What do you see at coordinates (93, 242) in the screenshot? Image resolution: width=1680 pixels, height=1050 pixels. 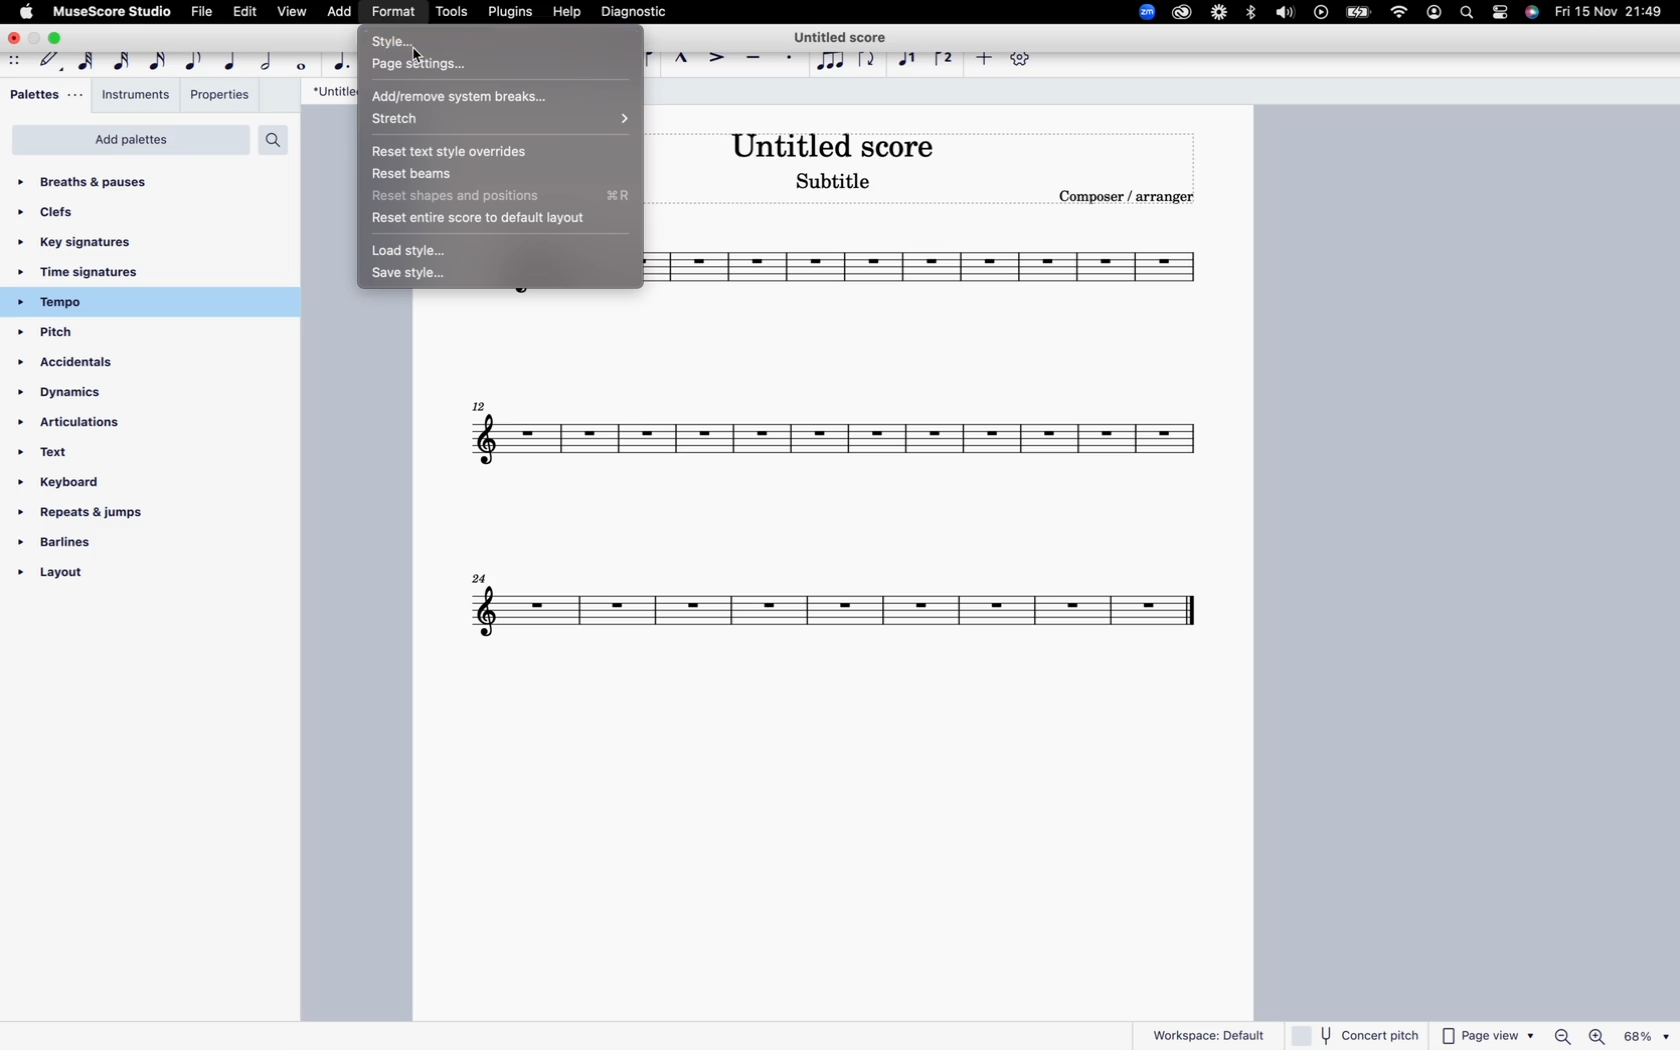 I see `key signatures` at bounding box center [93, 242].